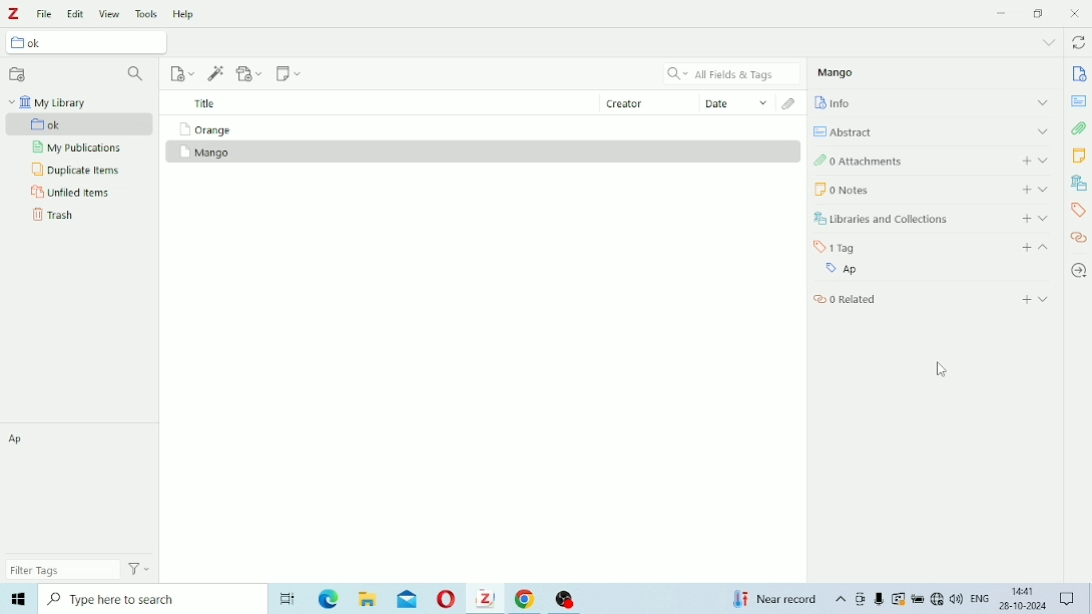  What do you see at coordinates (56, 214) in the screenshot?
I see `Trash` at bounding box center [56, 214].